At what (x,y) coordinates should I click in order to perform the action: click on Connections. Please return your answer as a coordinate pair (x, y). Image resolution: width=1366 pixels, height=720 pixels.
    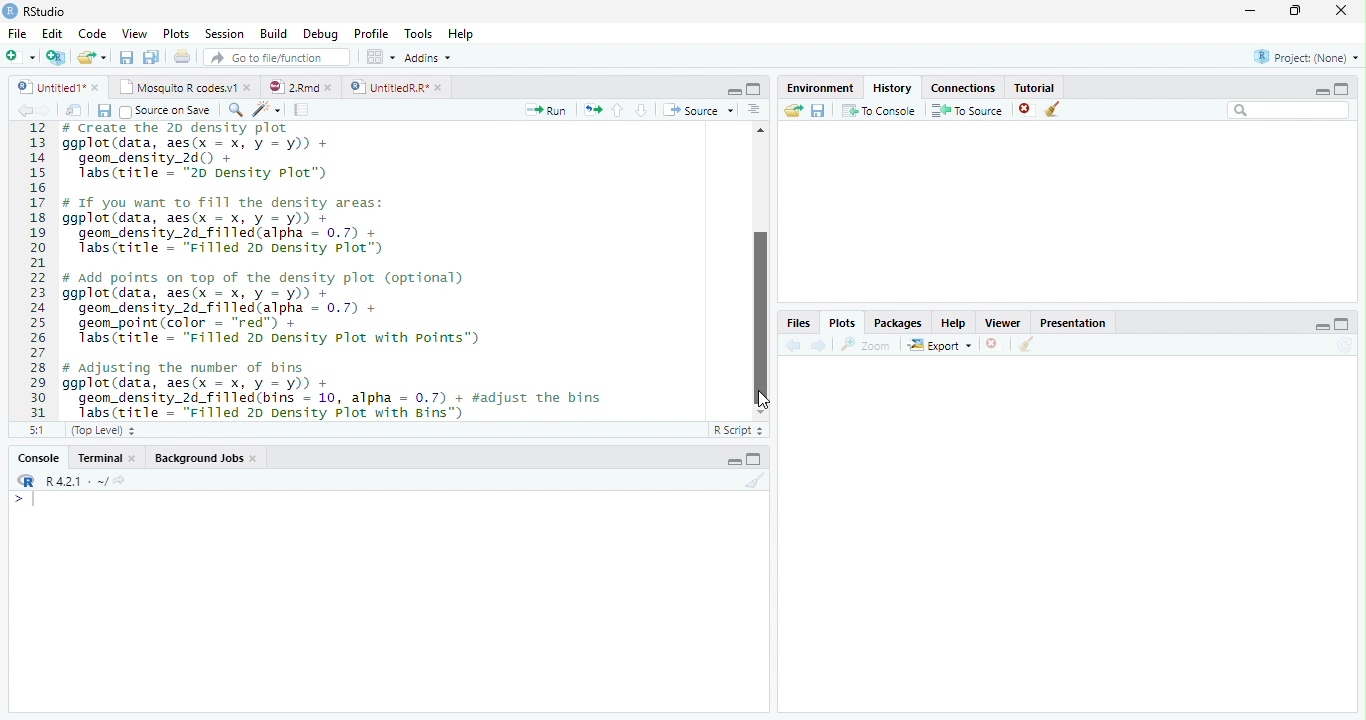
    Looking at the image, I should click on (964, 89).